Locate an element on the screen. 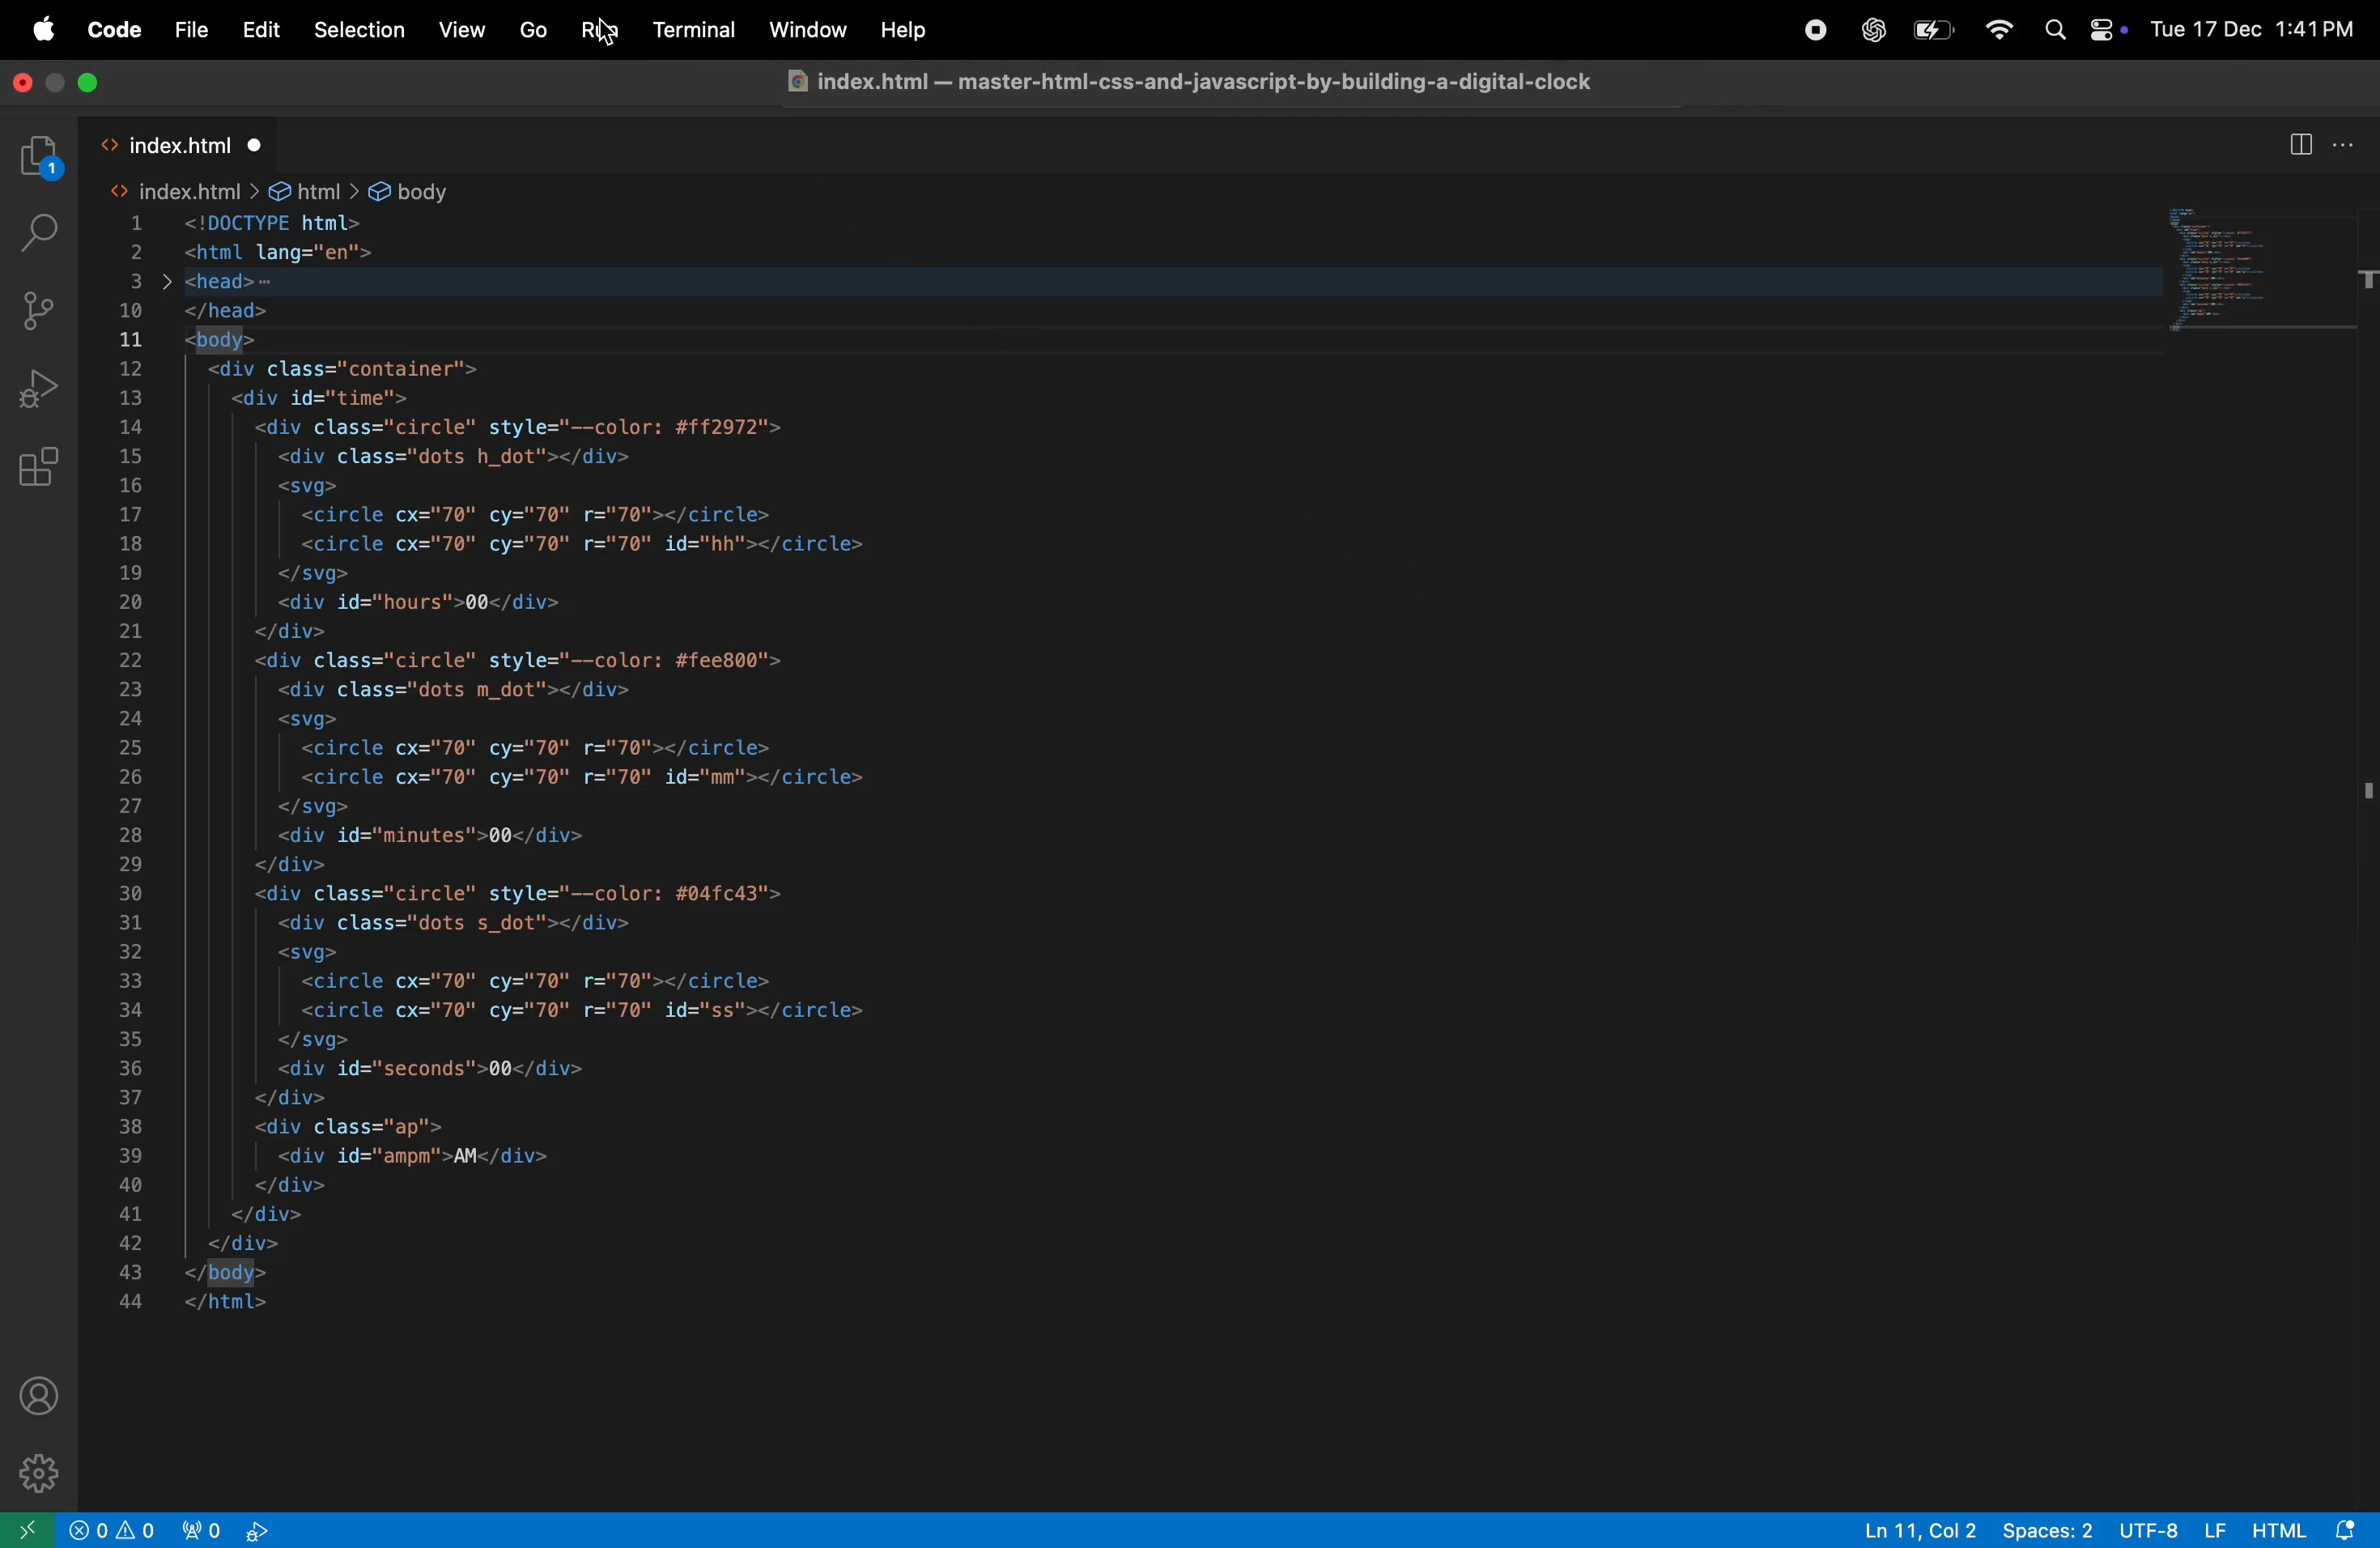  close is located at coordinates (19, 86).